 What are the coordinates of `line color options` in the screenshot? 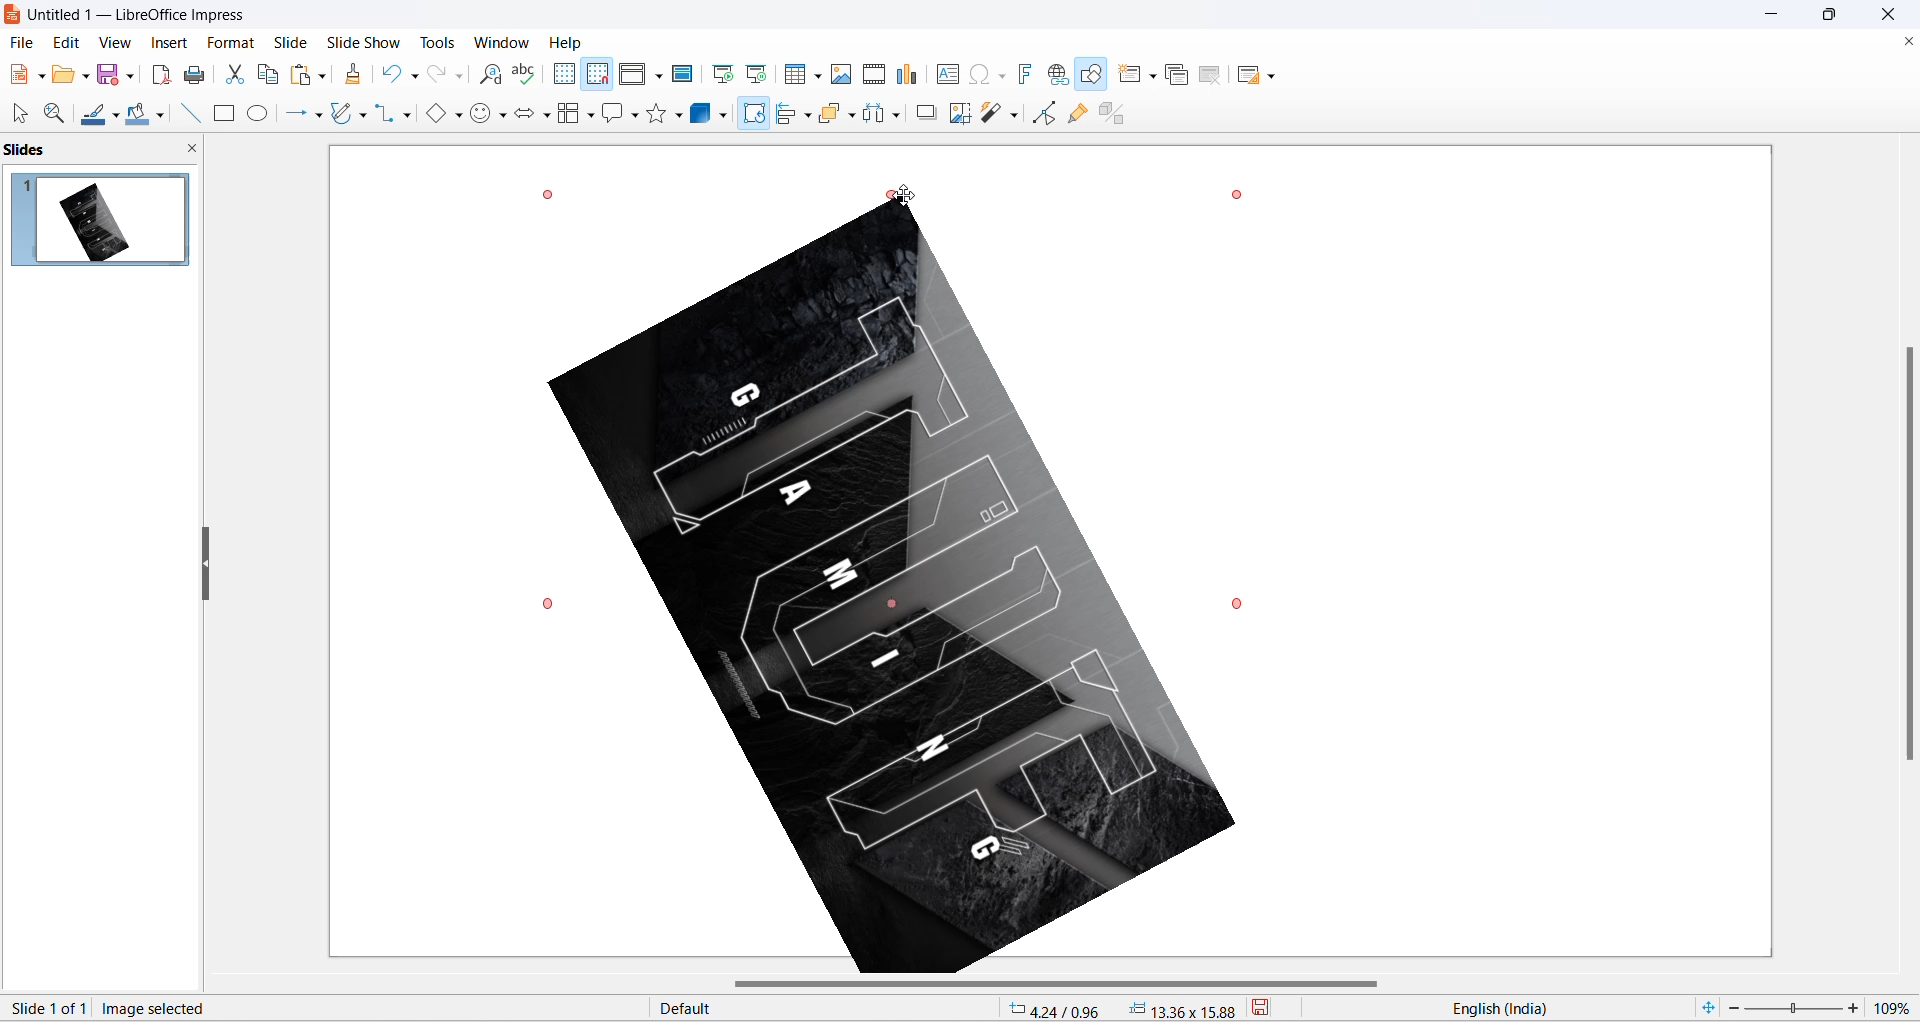 It's located at (116, 120).